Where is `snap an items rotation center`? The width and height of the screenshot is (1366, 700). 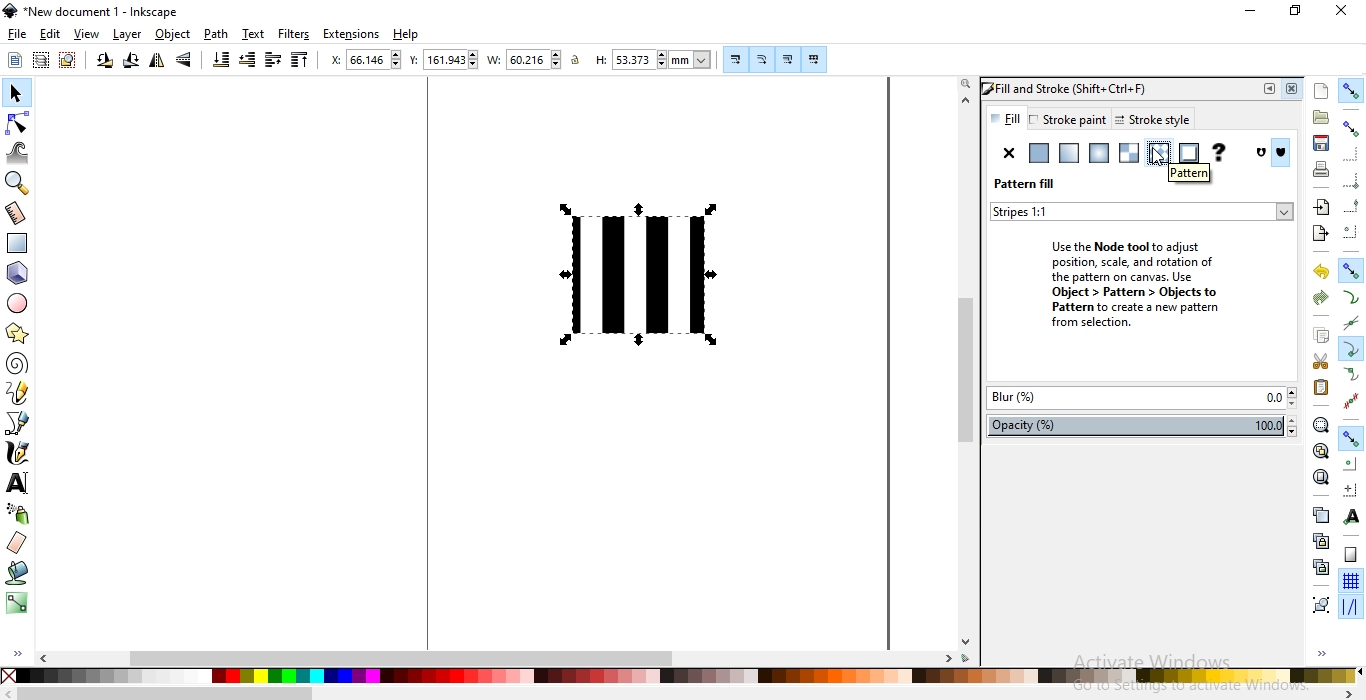 snap an items rotation center is located at coordinates (1349, 487).